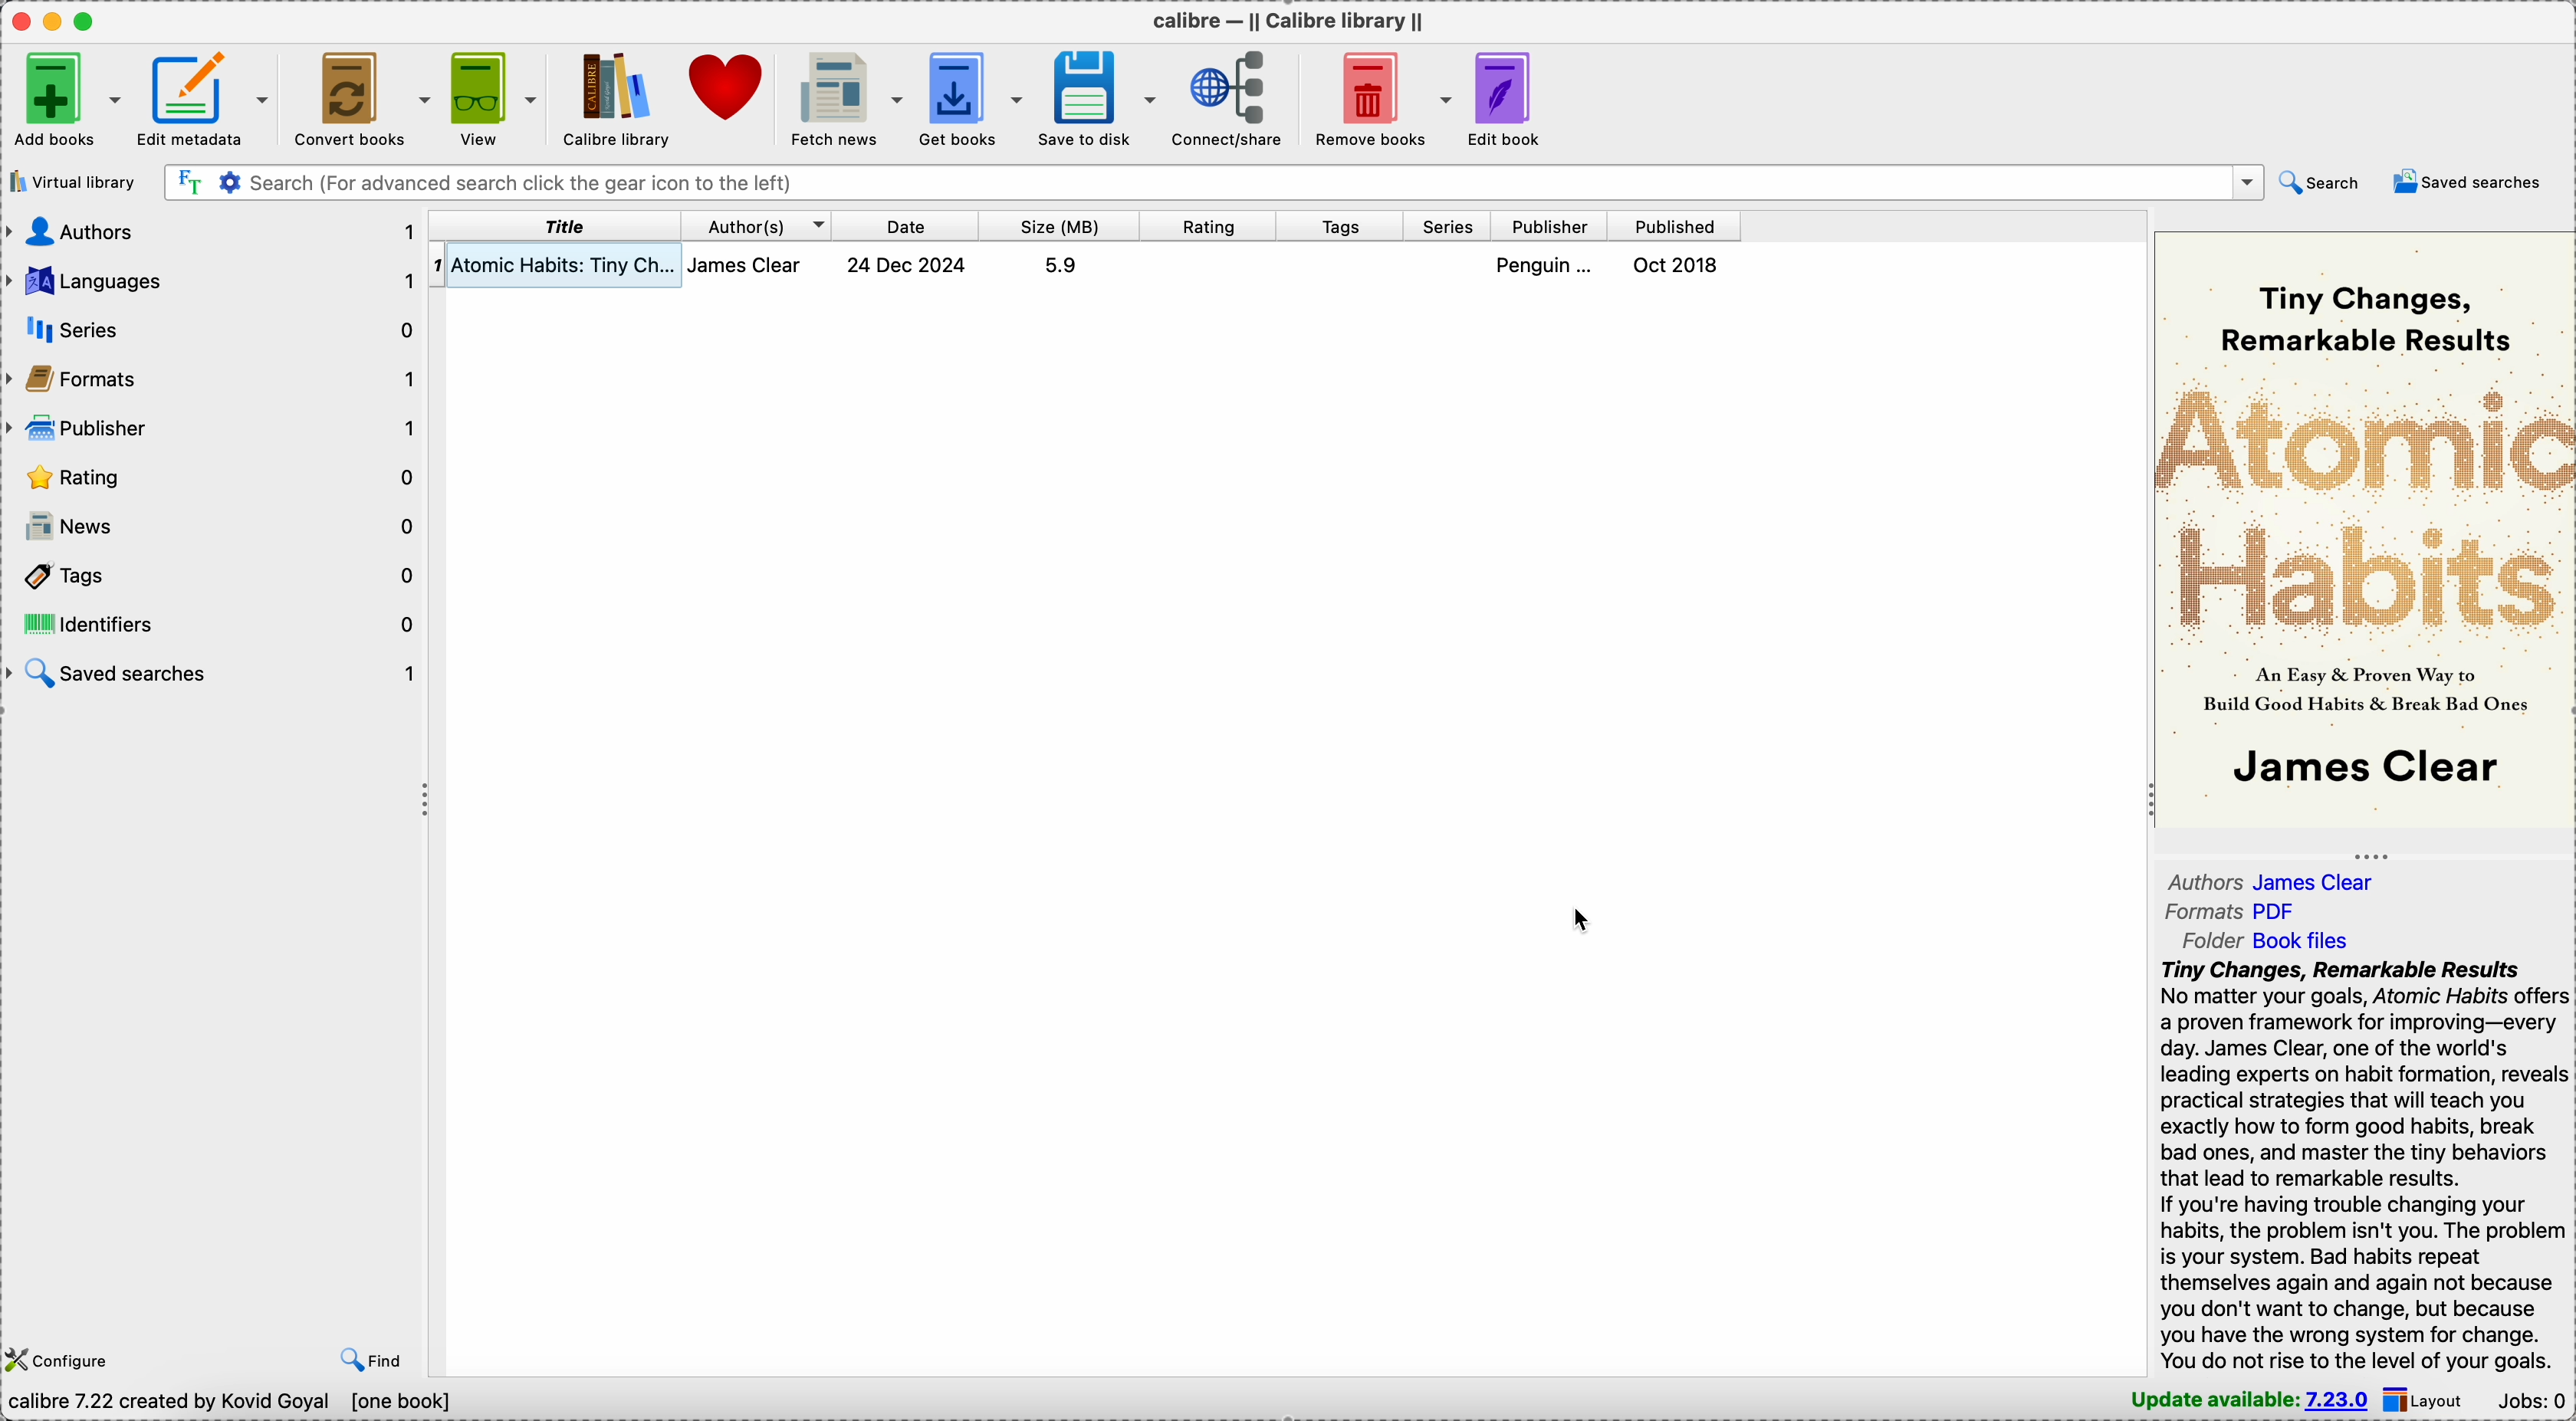 The width and height of the screenshot is (2576, 1421). Describe the element at coordinates (1580, 920) in the screenshot. I see `cursor` at that location.